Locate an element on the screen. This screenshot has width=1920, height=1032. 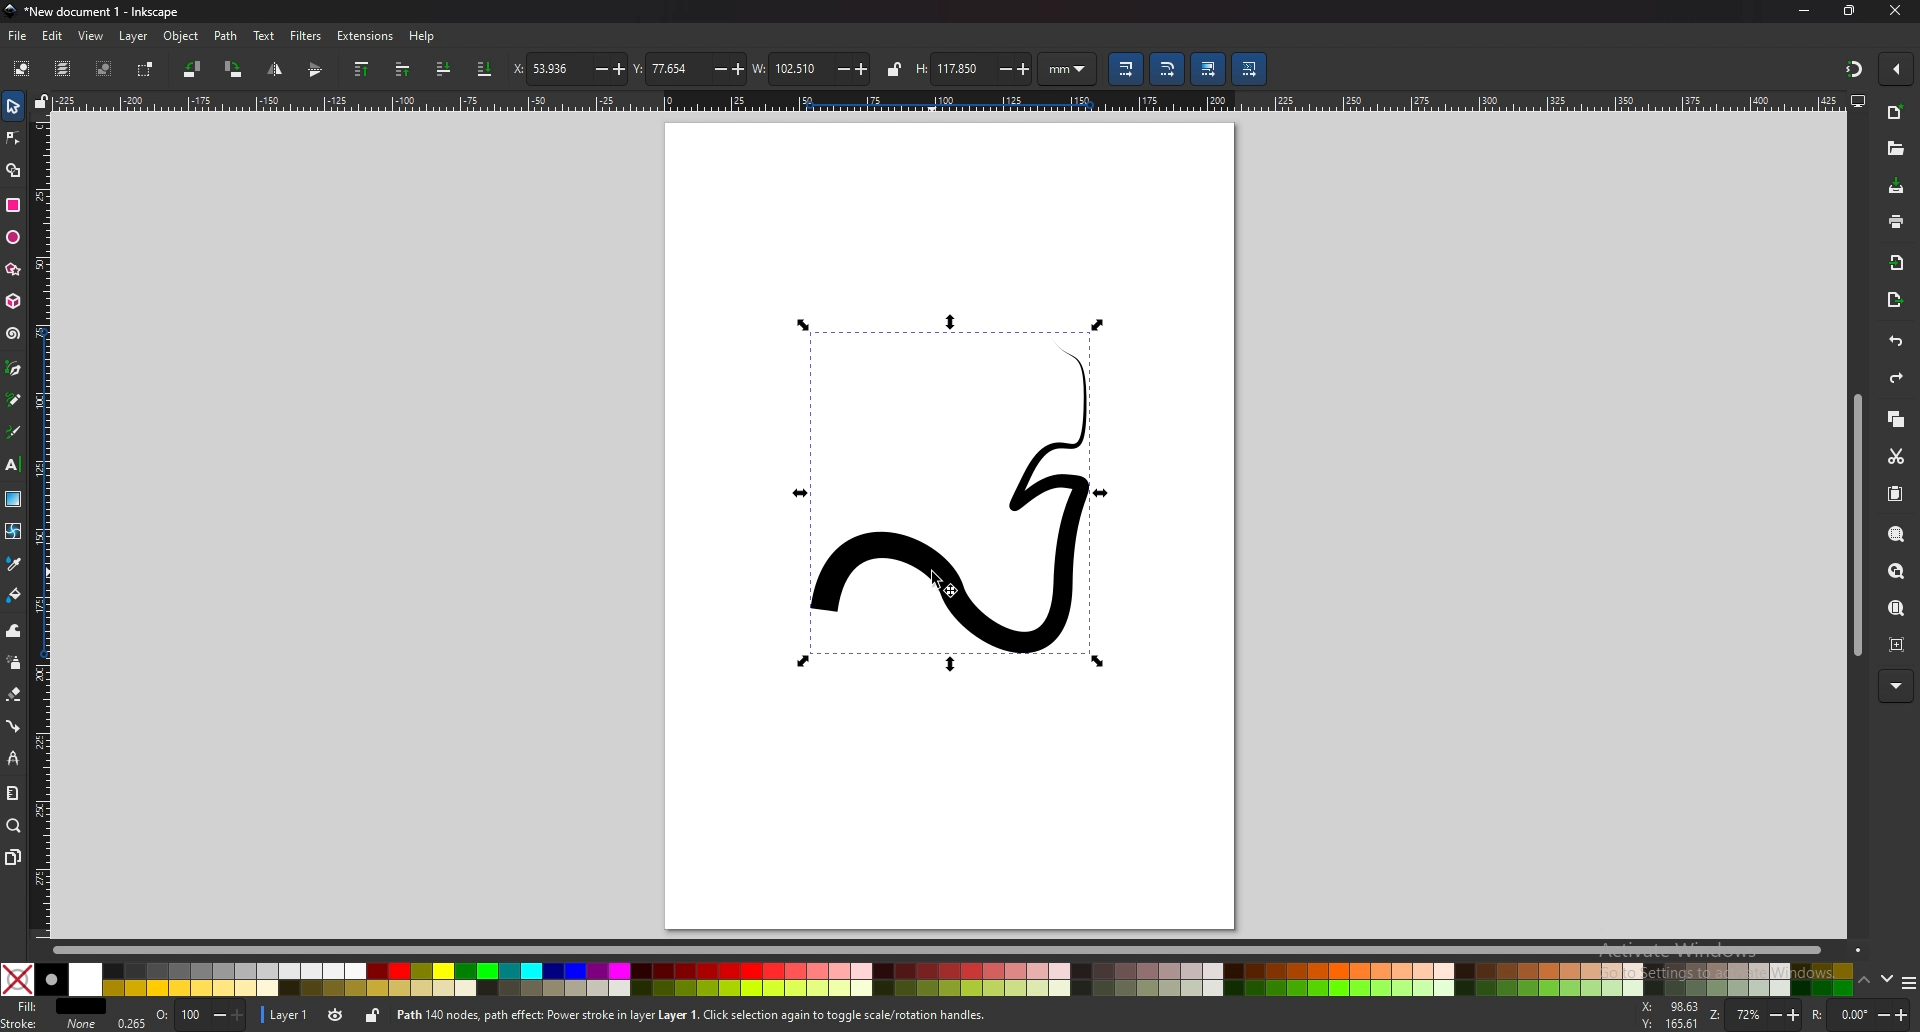
object is located at coordinates (182, 36).